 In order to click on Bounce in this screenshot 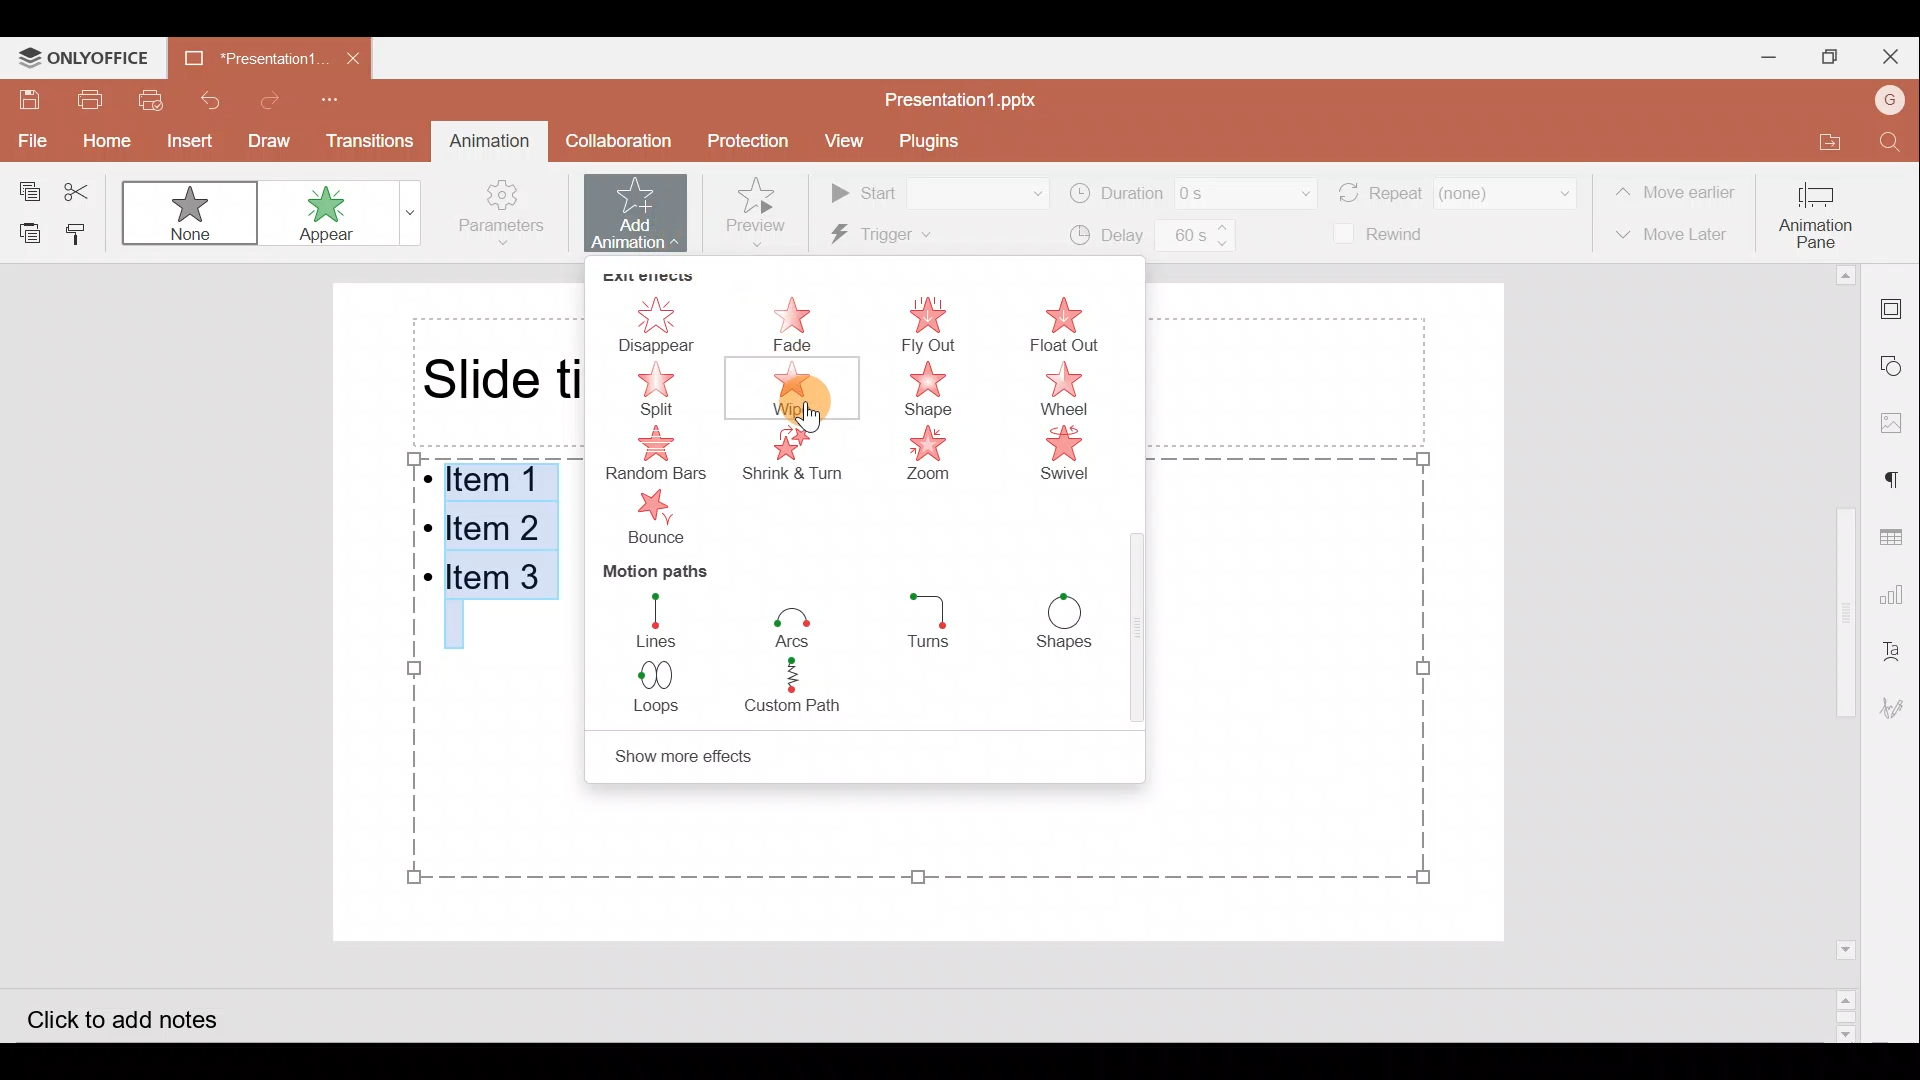, I will do `click(658, 519)`.